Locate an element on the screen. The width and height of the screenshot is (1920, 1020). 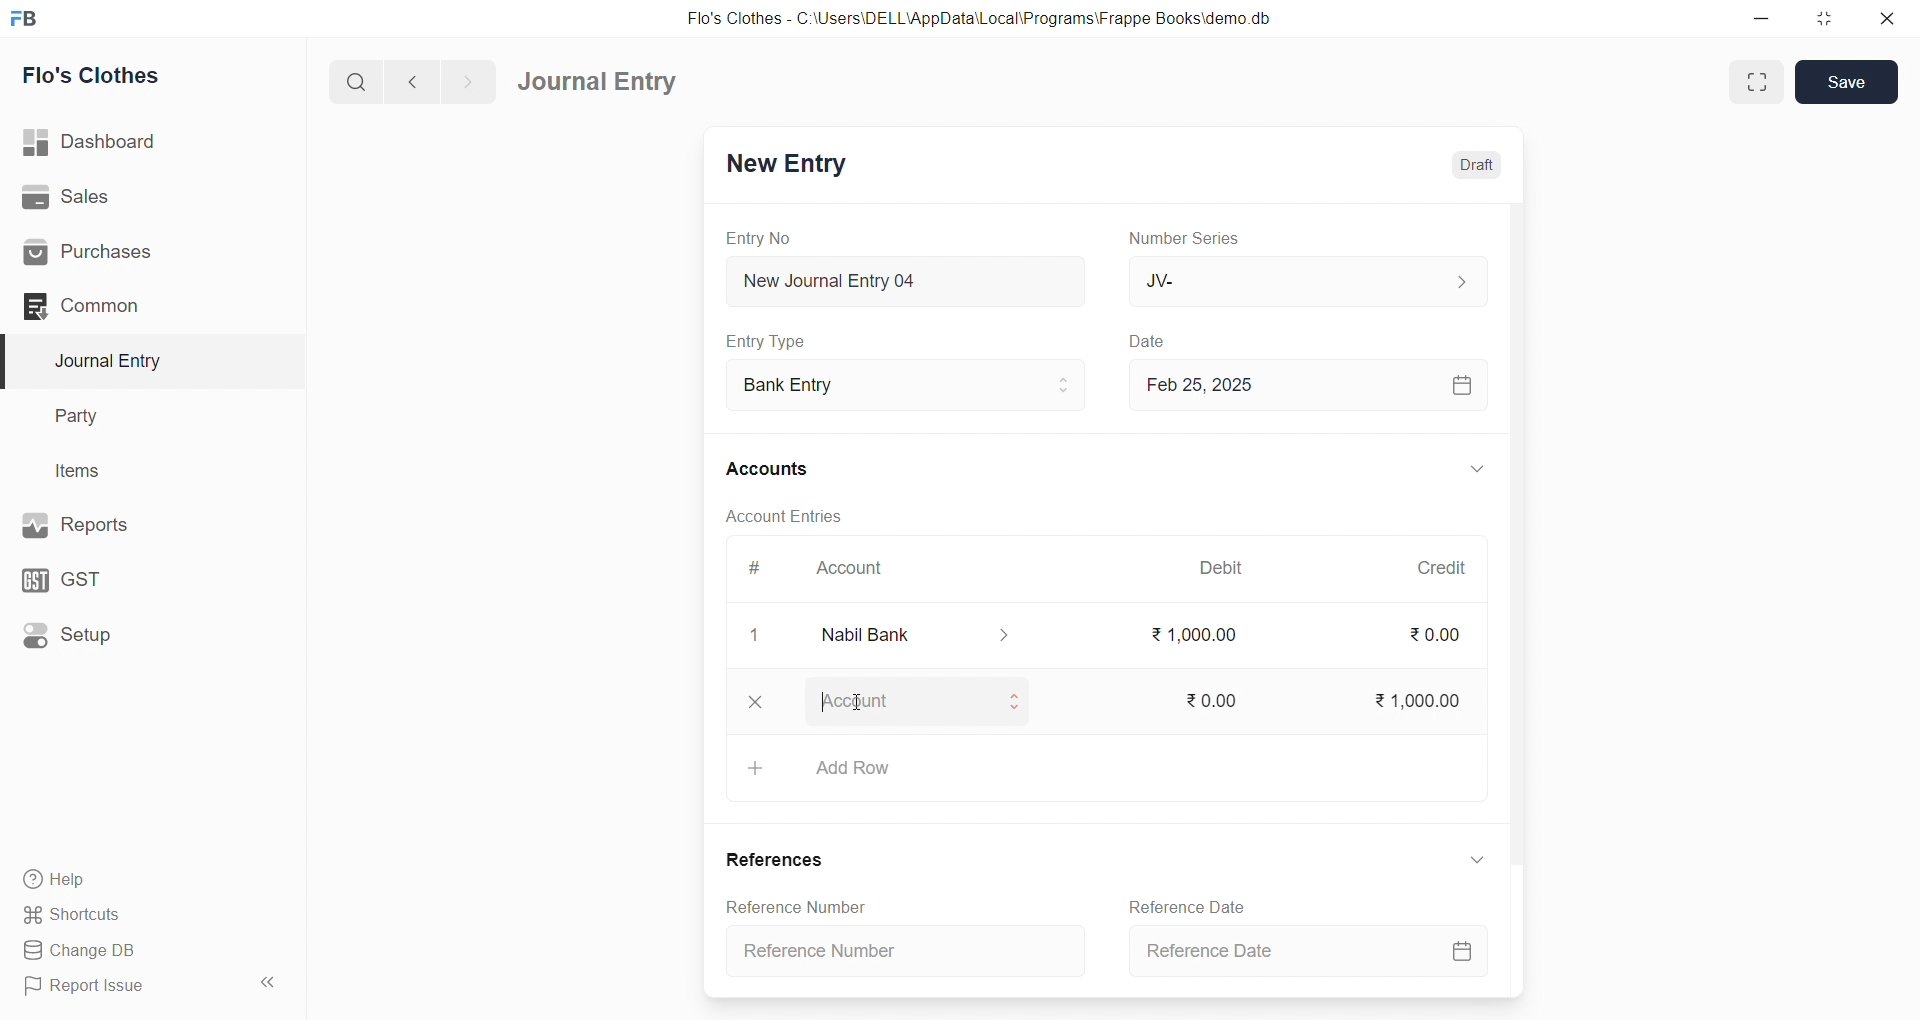
Reference Date is located at coordinates (1194, 907).